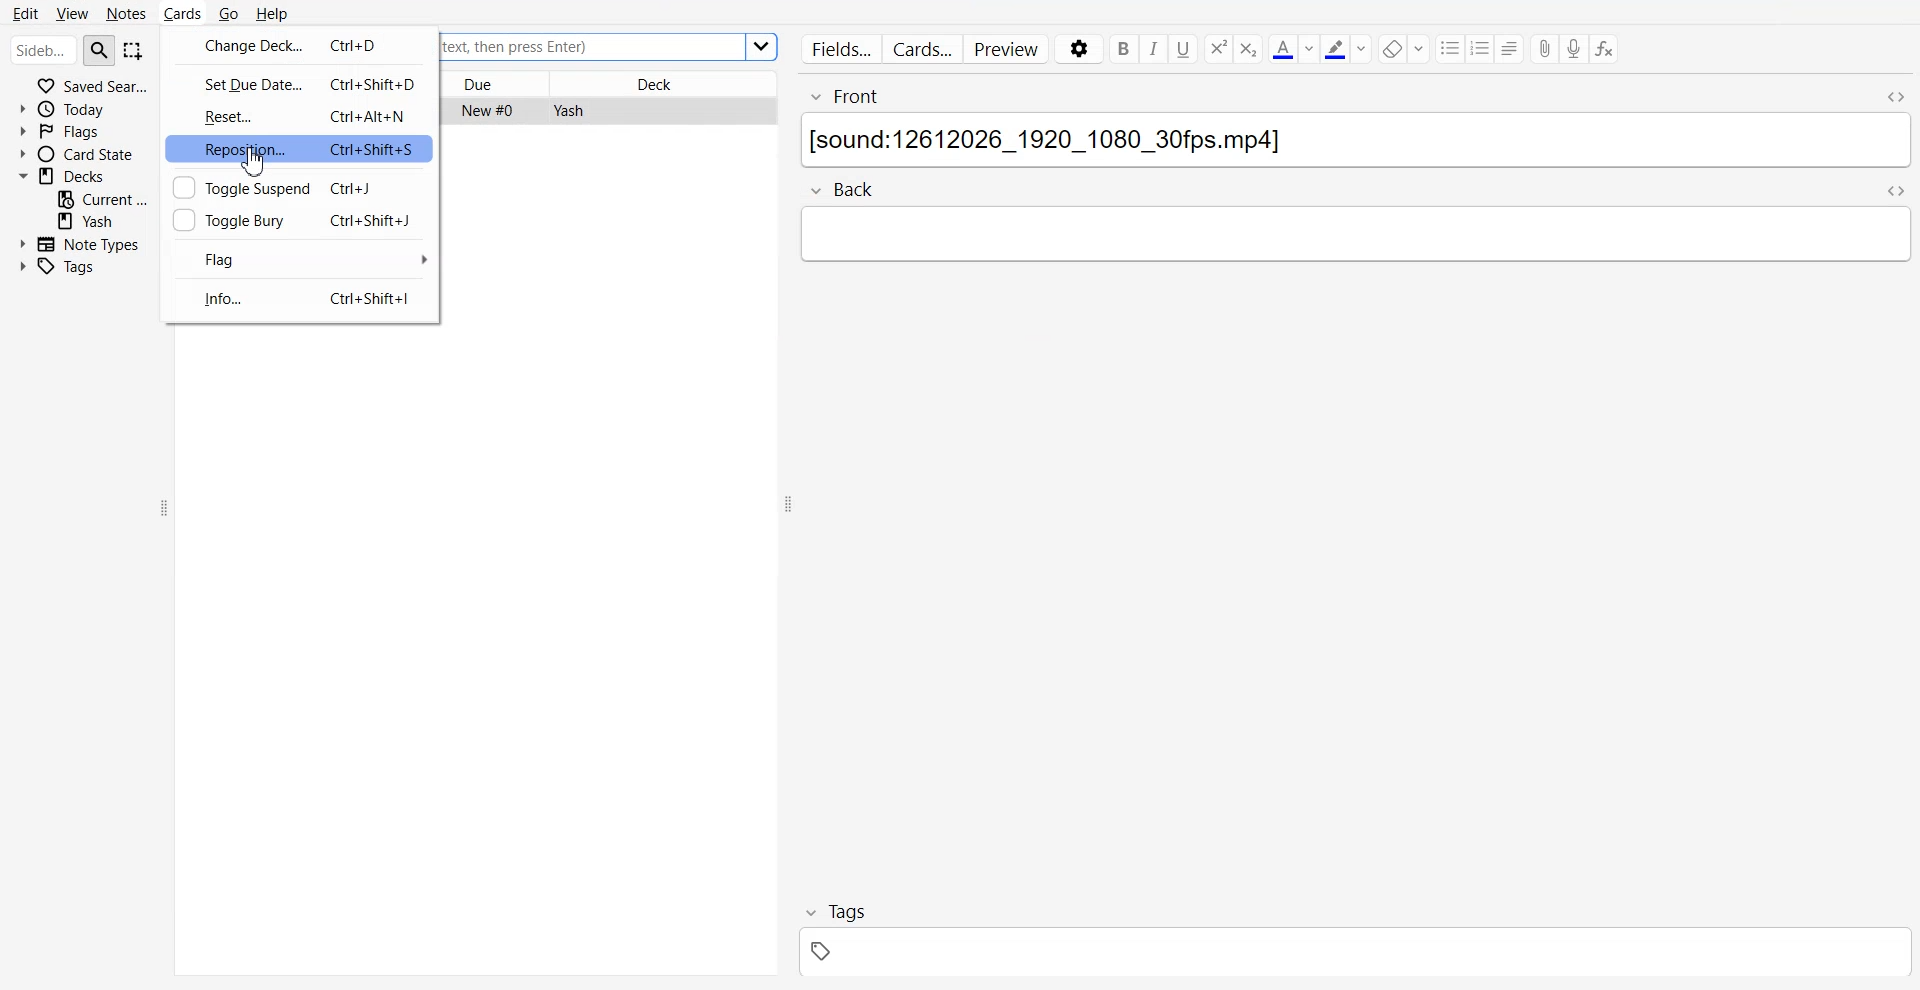  I want to click on Toggle HTML Editor, so click(1897, 191).